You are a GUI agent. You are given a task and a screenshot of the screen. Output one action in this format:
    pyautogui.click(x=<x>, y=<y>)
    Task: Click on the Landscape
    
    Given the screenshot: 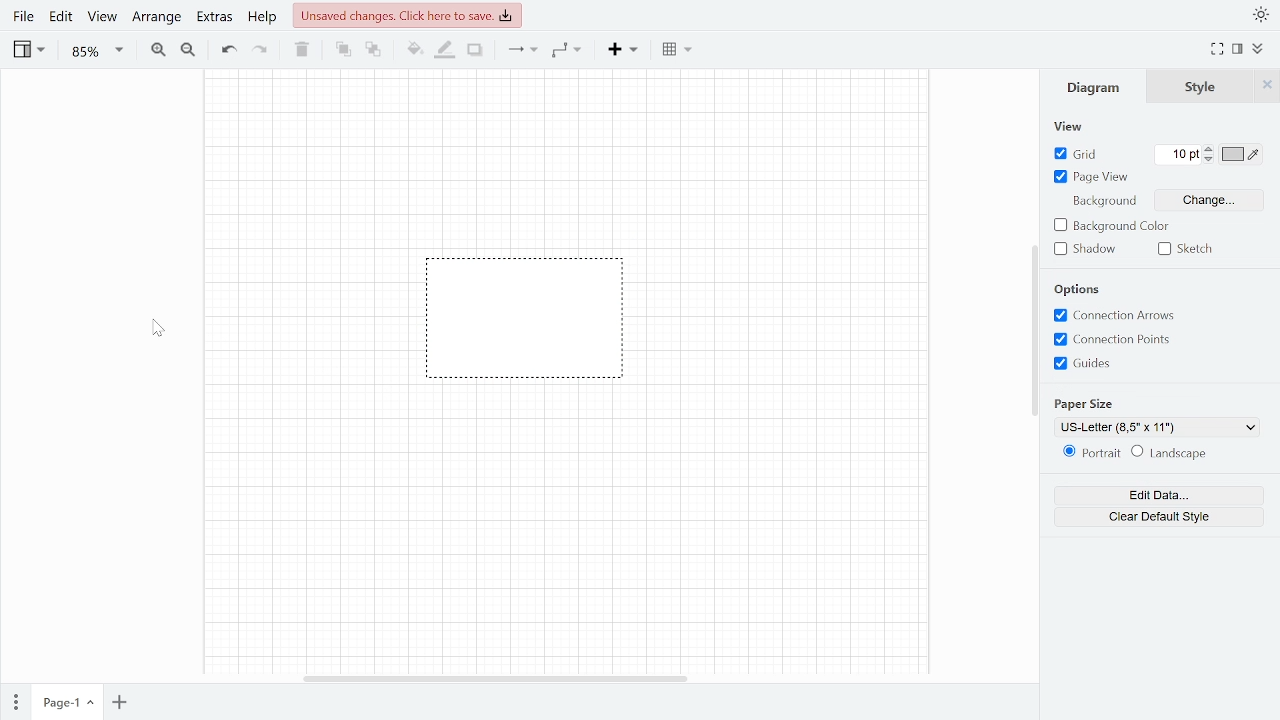 What is the action you would take?
    pyautogui.click(x=1192, y=455)
    